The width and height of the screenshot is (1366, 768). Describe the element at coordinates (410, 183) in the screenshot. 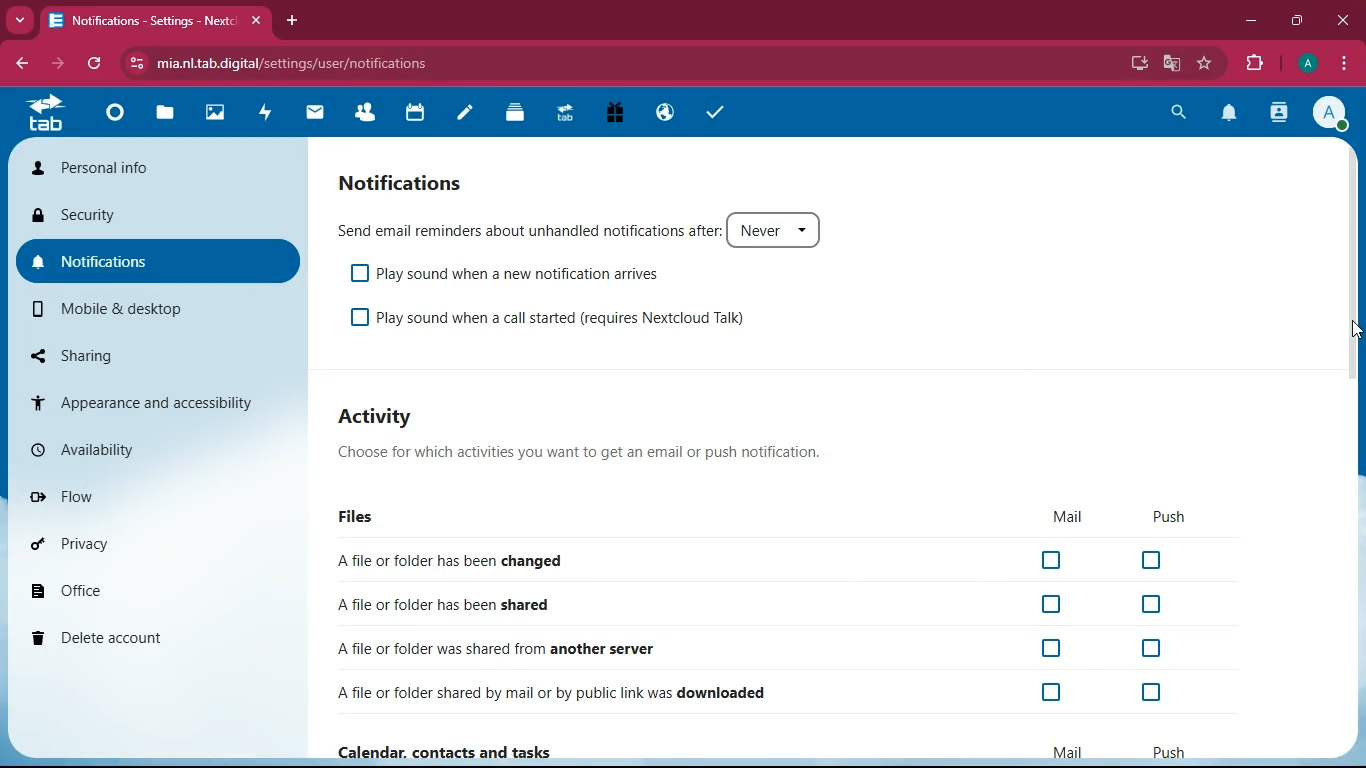

I see `notifications` at that location.